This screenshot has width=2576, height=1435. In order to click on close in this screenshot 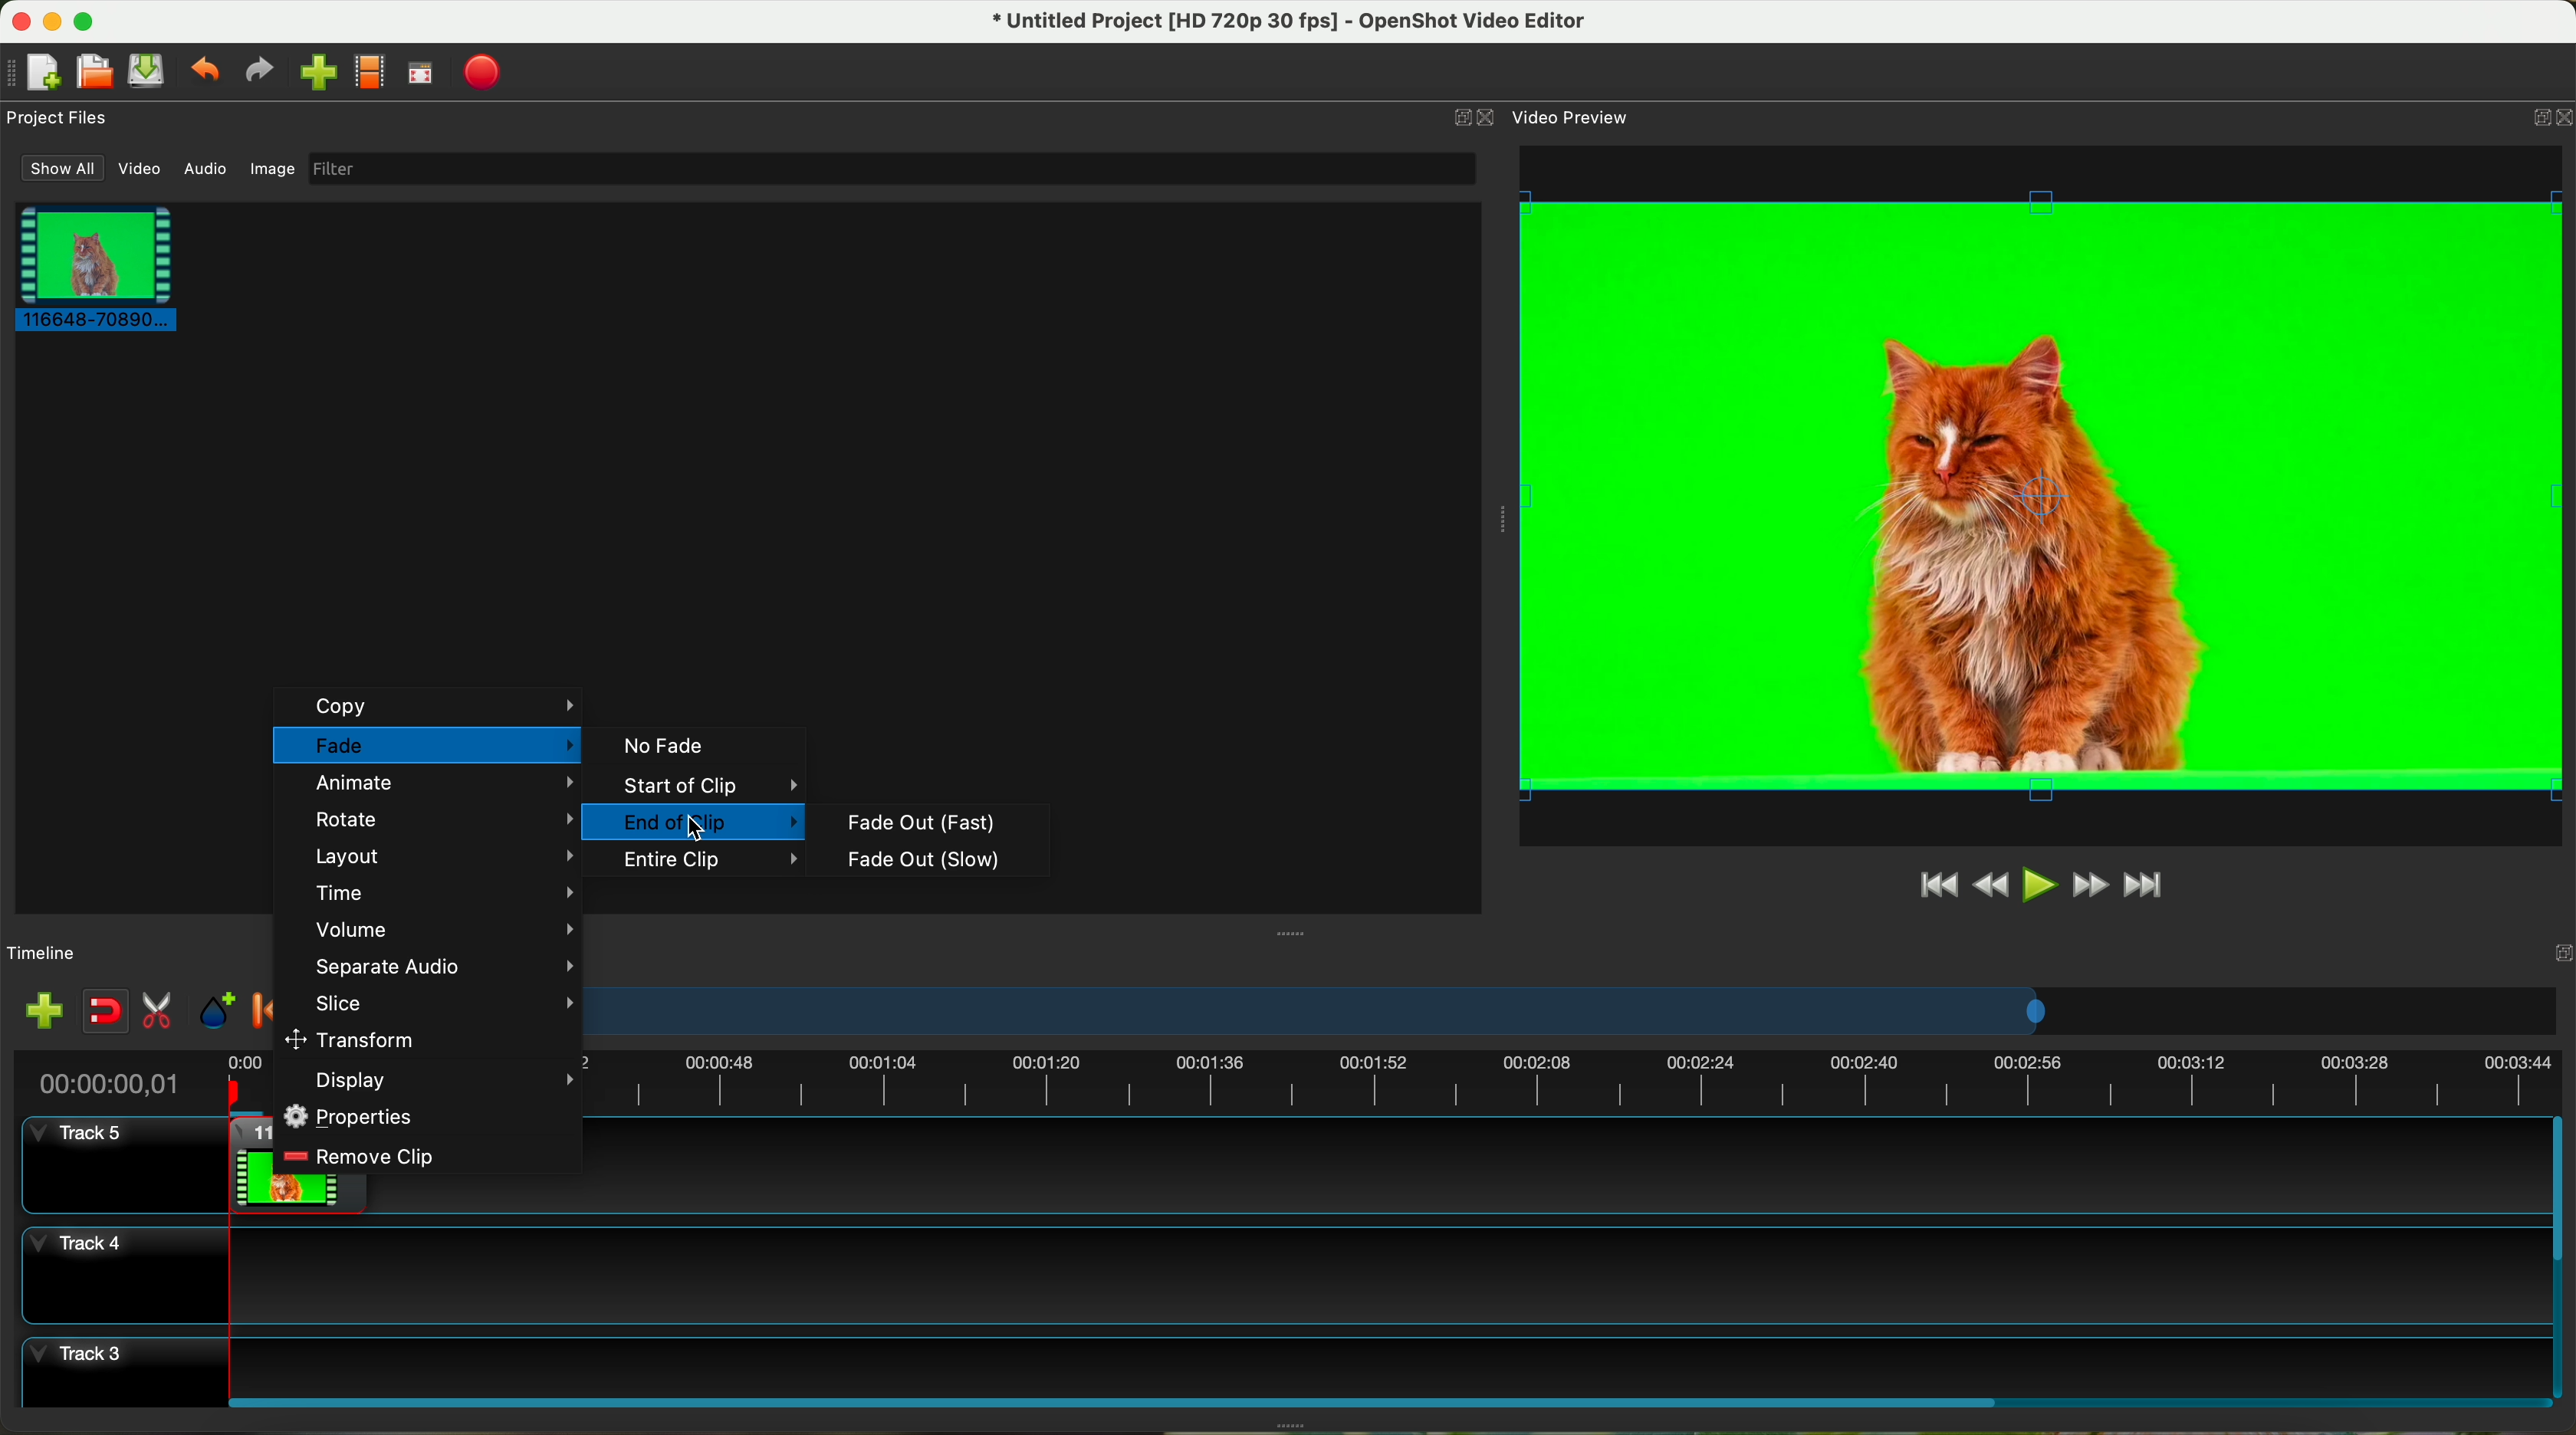, I will do `click(2547, 121)`.